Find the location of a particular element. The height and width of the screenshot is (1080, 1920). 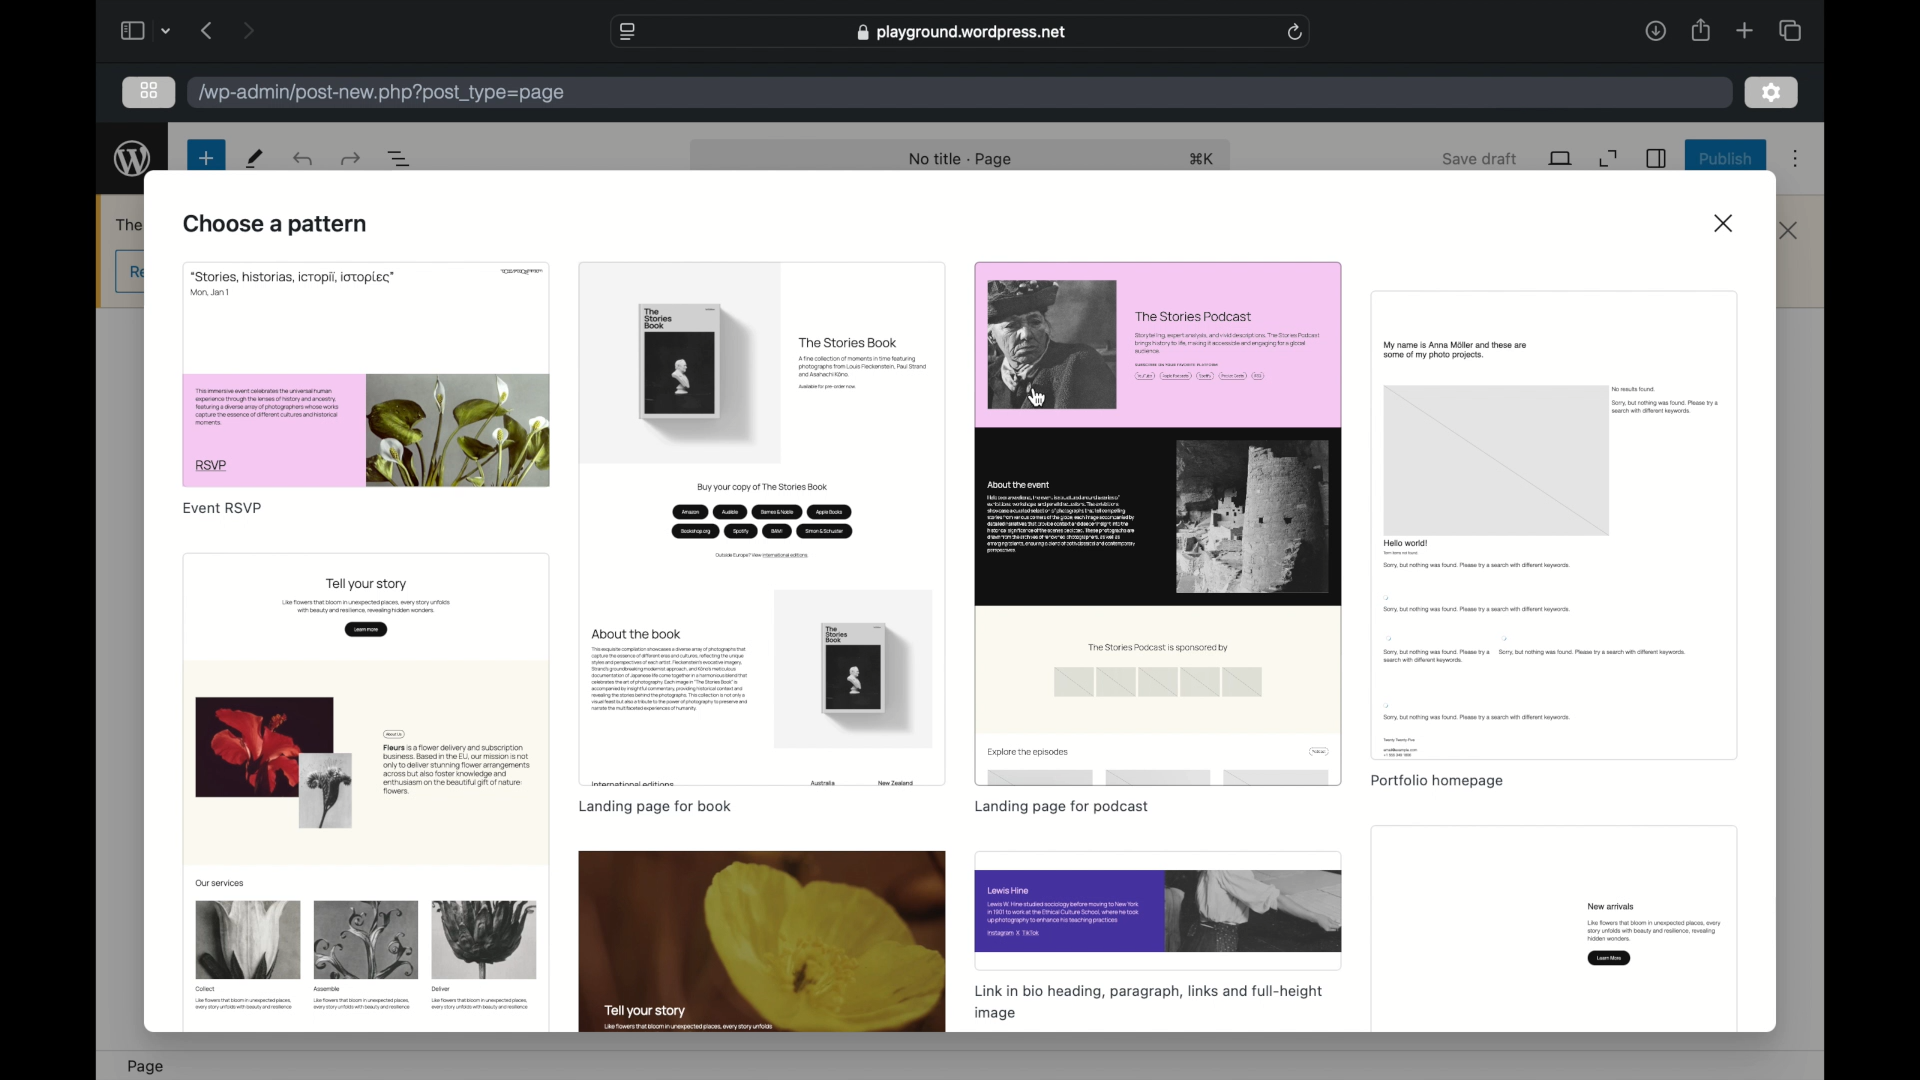

portfolio homepage is located at coordinates (1435, 782).